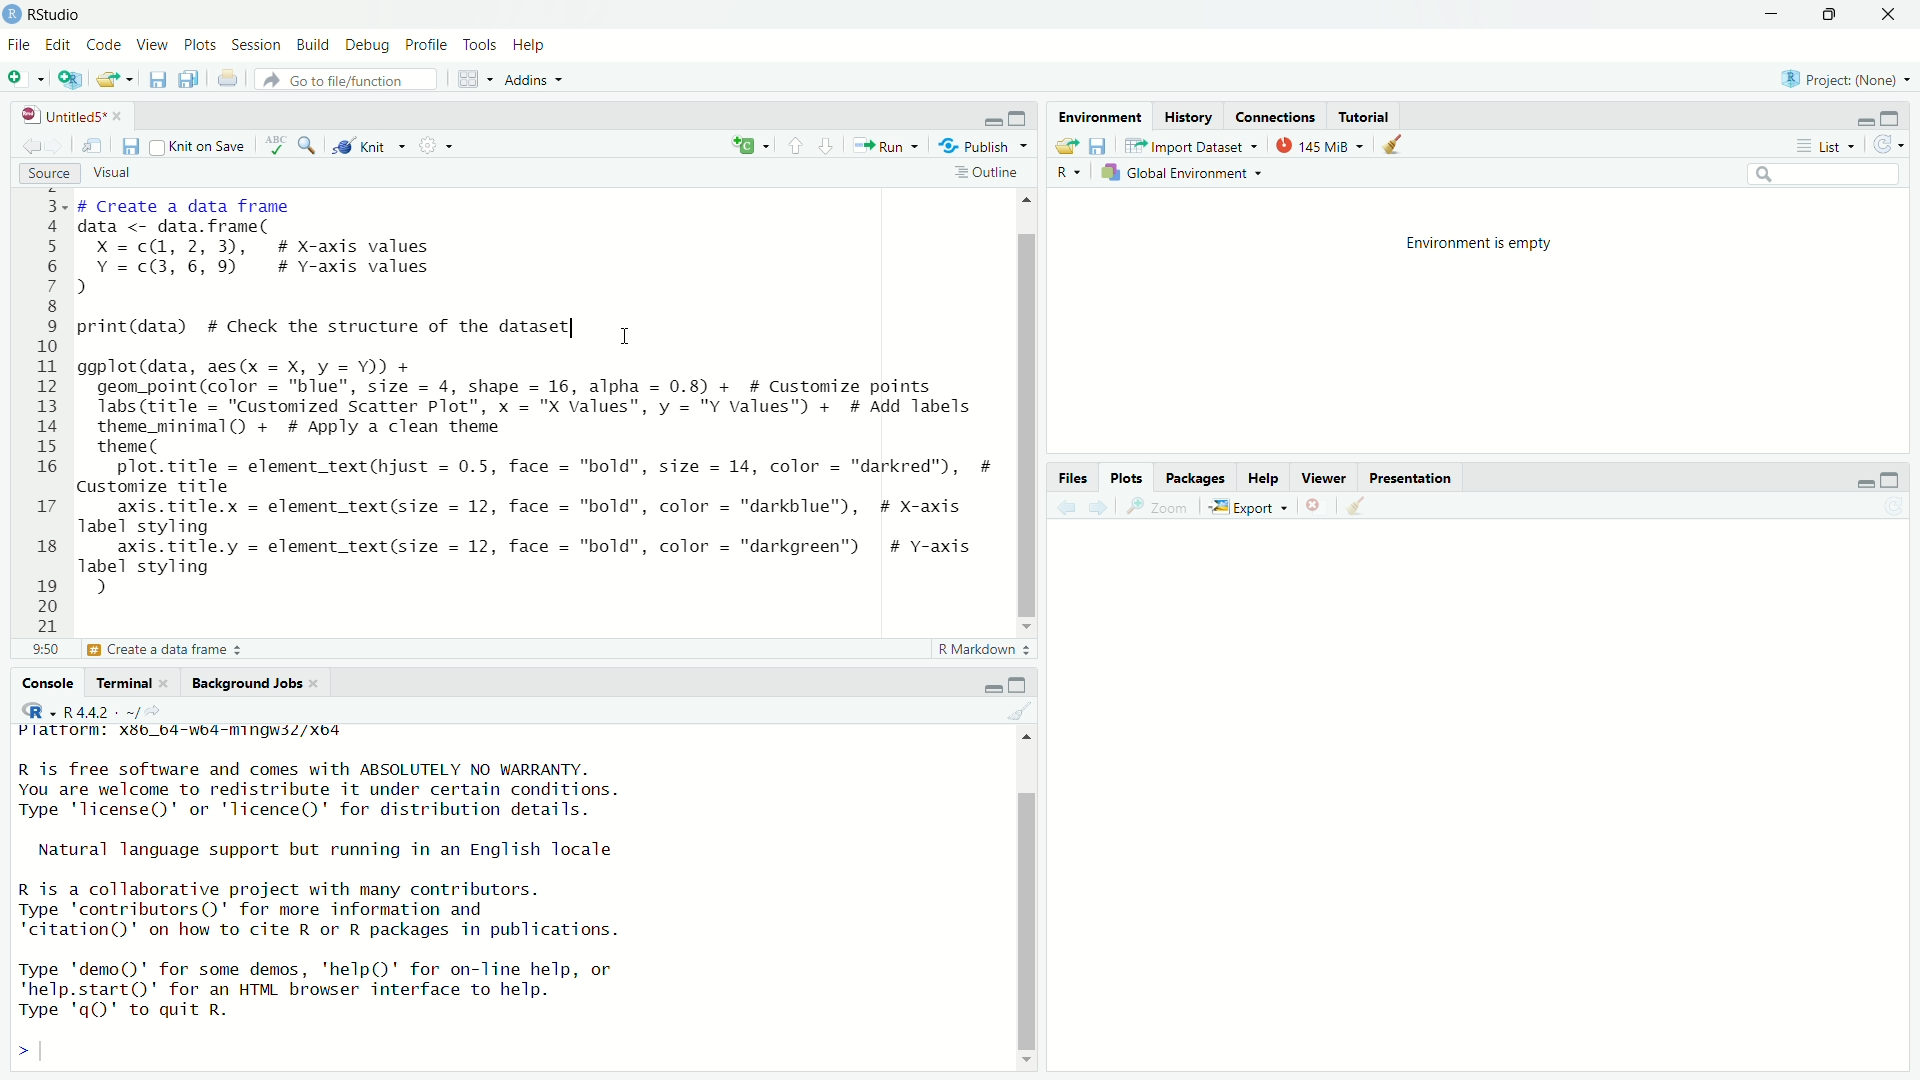  I want to click on Go to the next section/chunk, so click(826, 145).